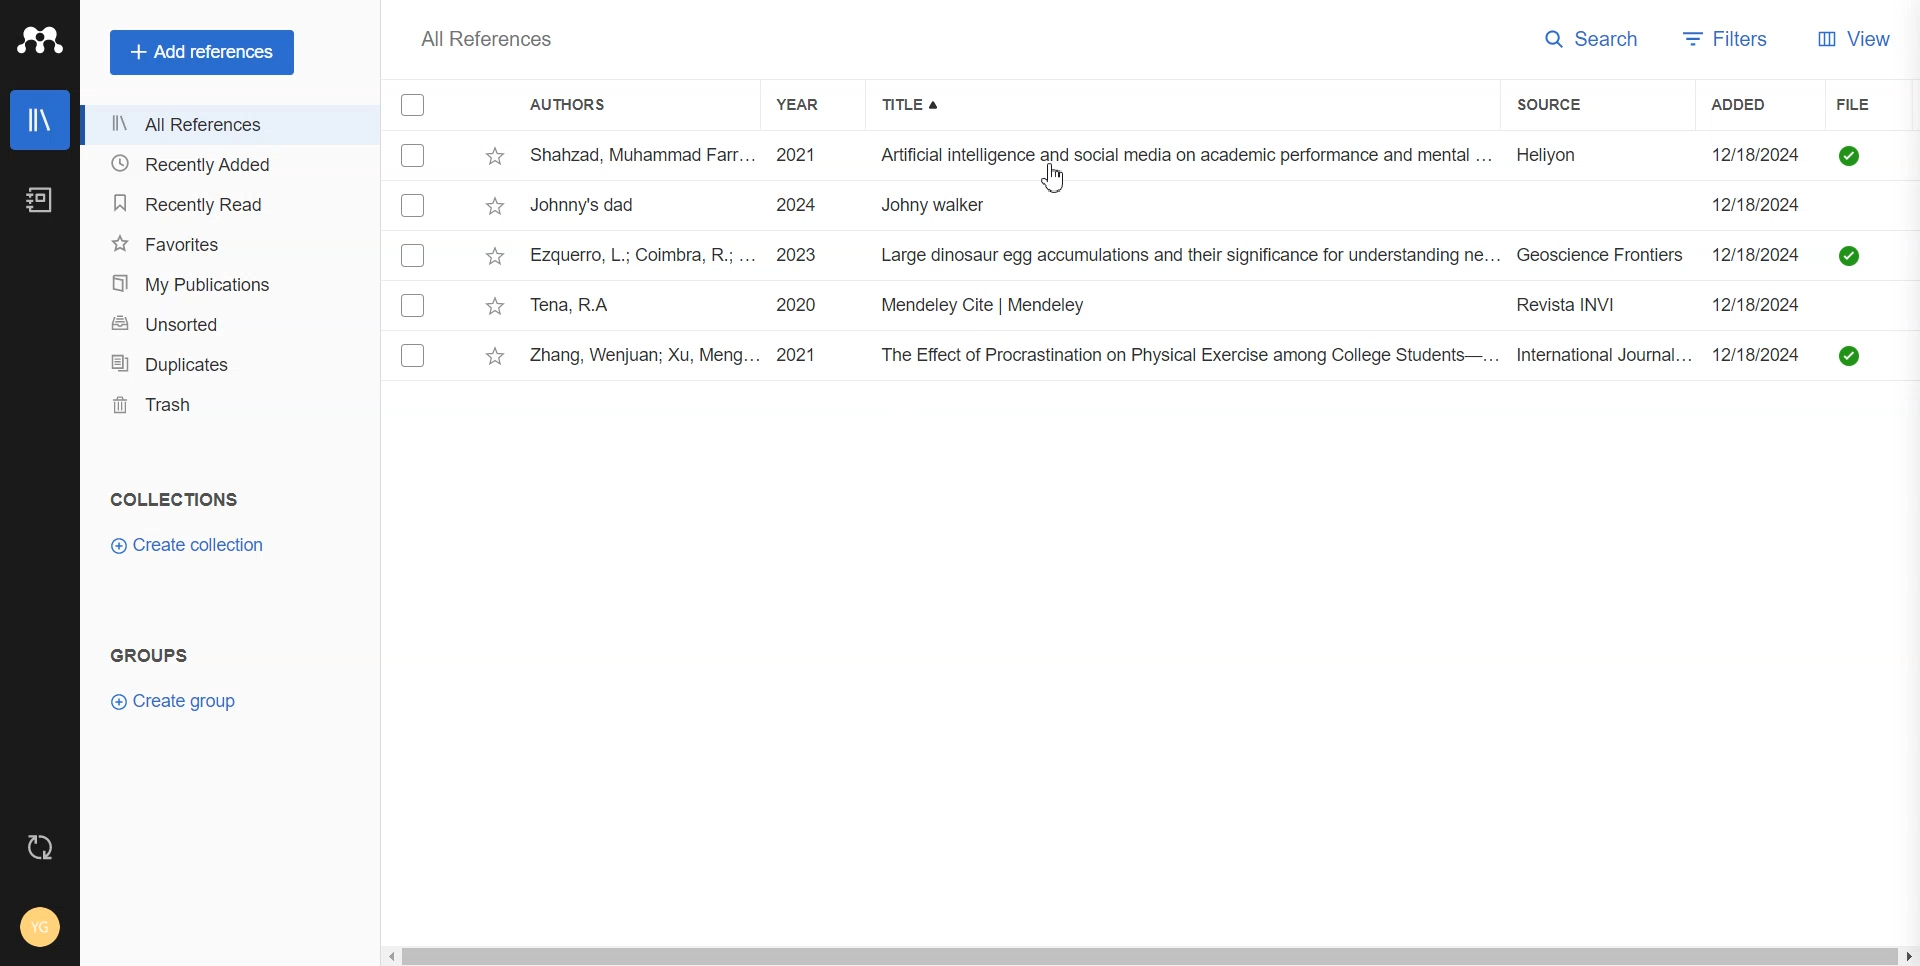  What do you see at coordinates (216, 364) in the screenshot?
I see `Duplicates` at bounding box center [216, 364].